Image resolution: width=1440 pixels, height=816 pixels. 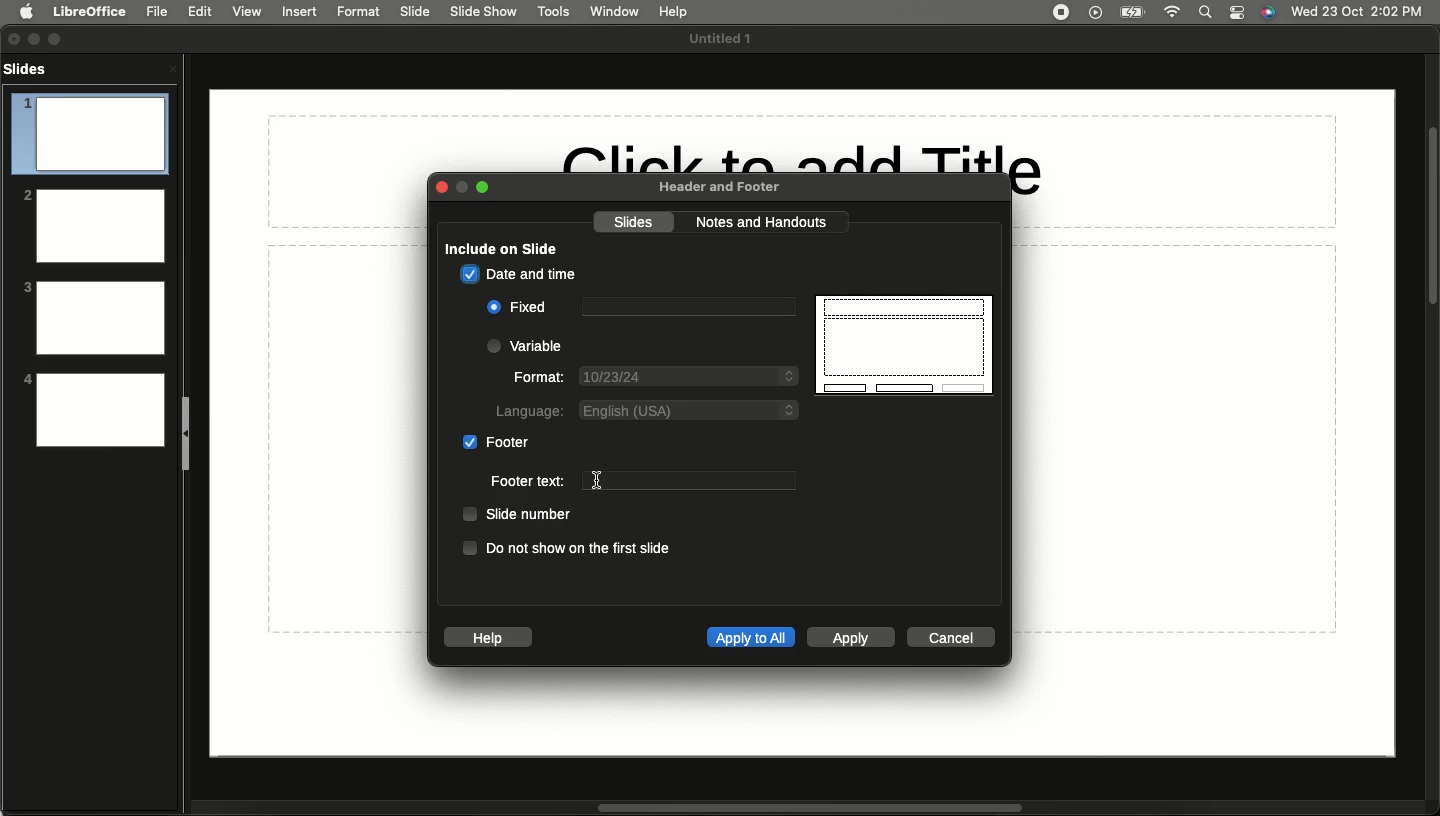 I want to click on Close, so click(x=448, y=189).